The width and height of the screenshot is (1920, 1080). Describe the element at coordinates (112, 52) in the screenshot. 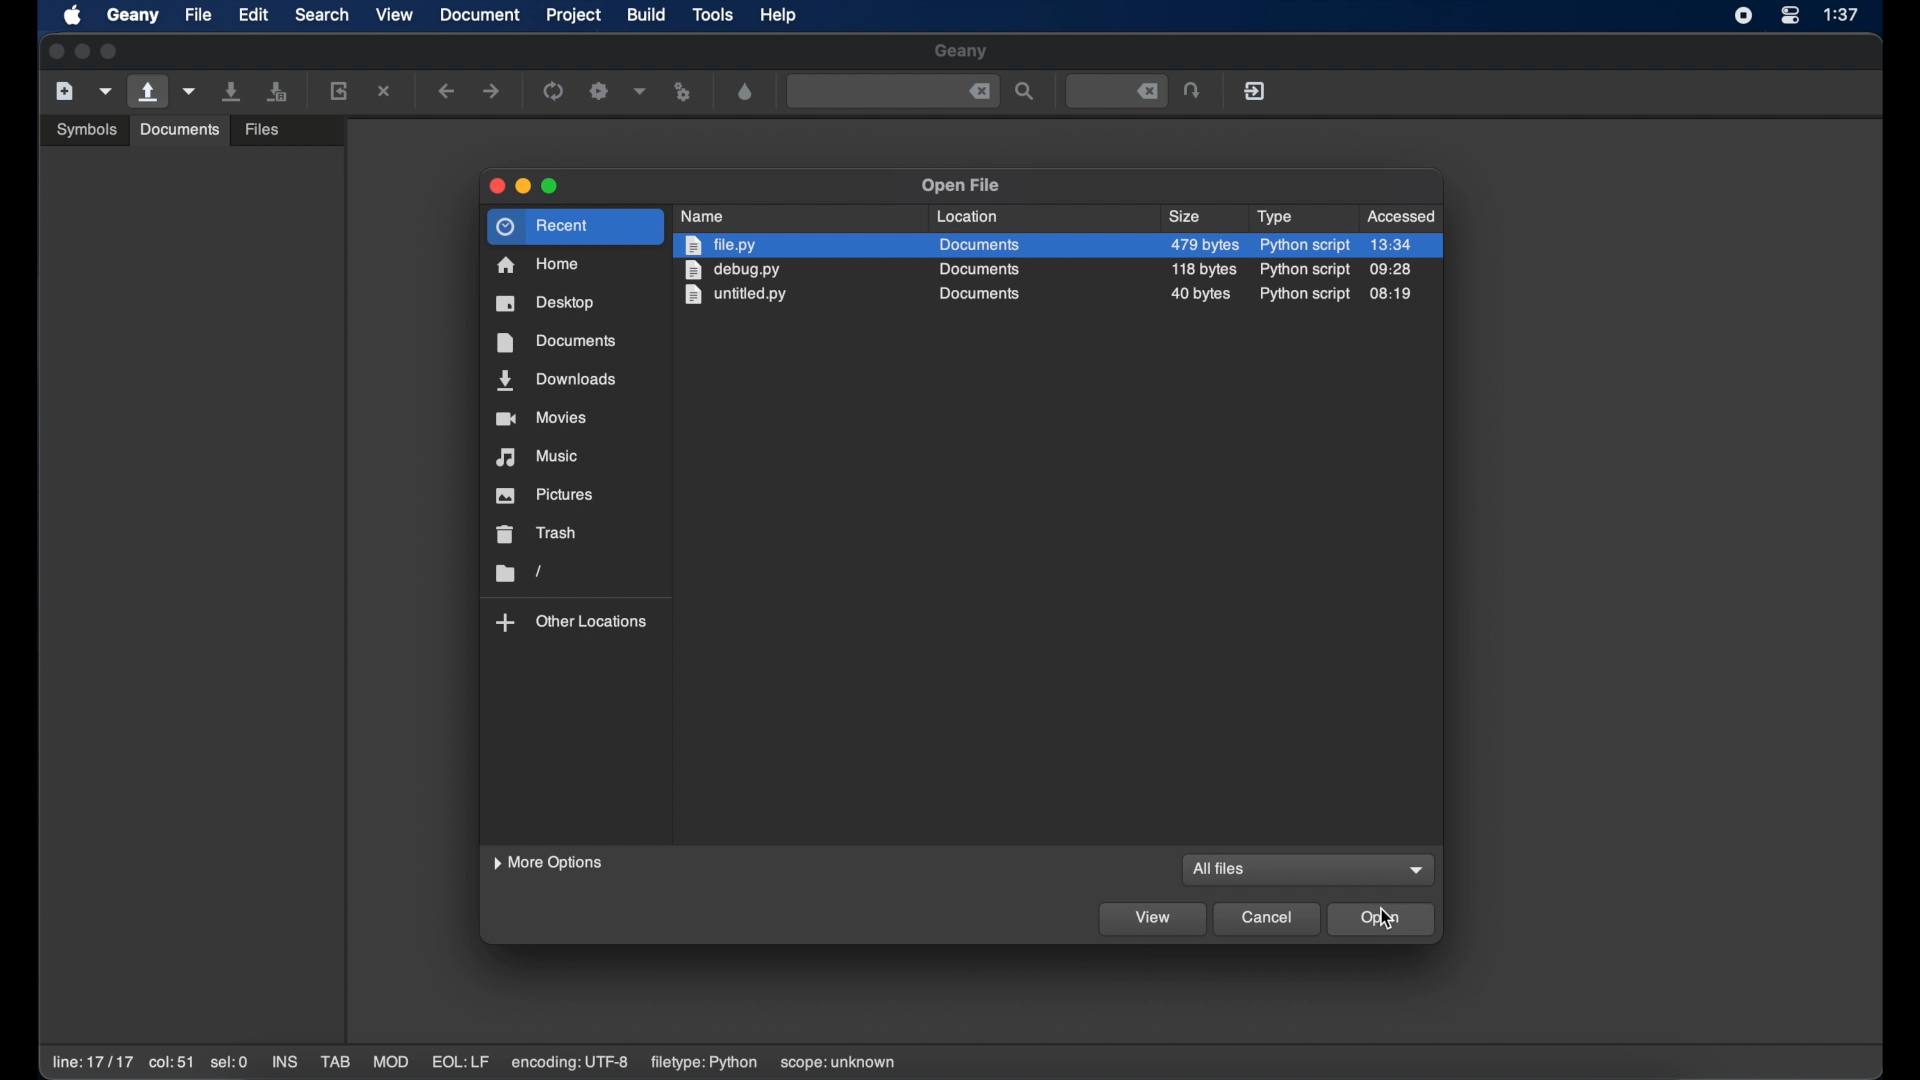

I see `maximize` at that location.